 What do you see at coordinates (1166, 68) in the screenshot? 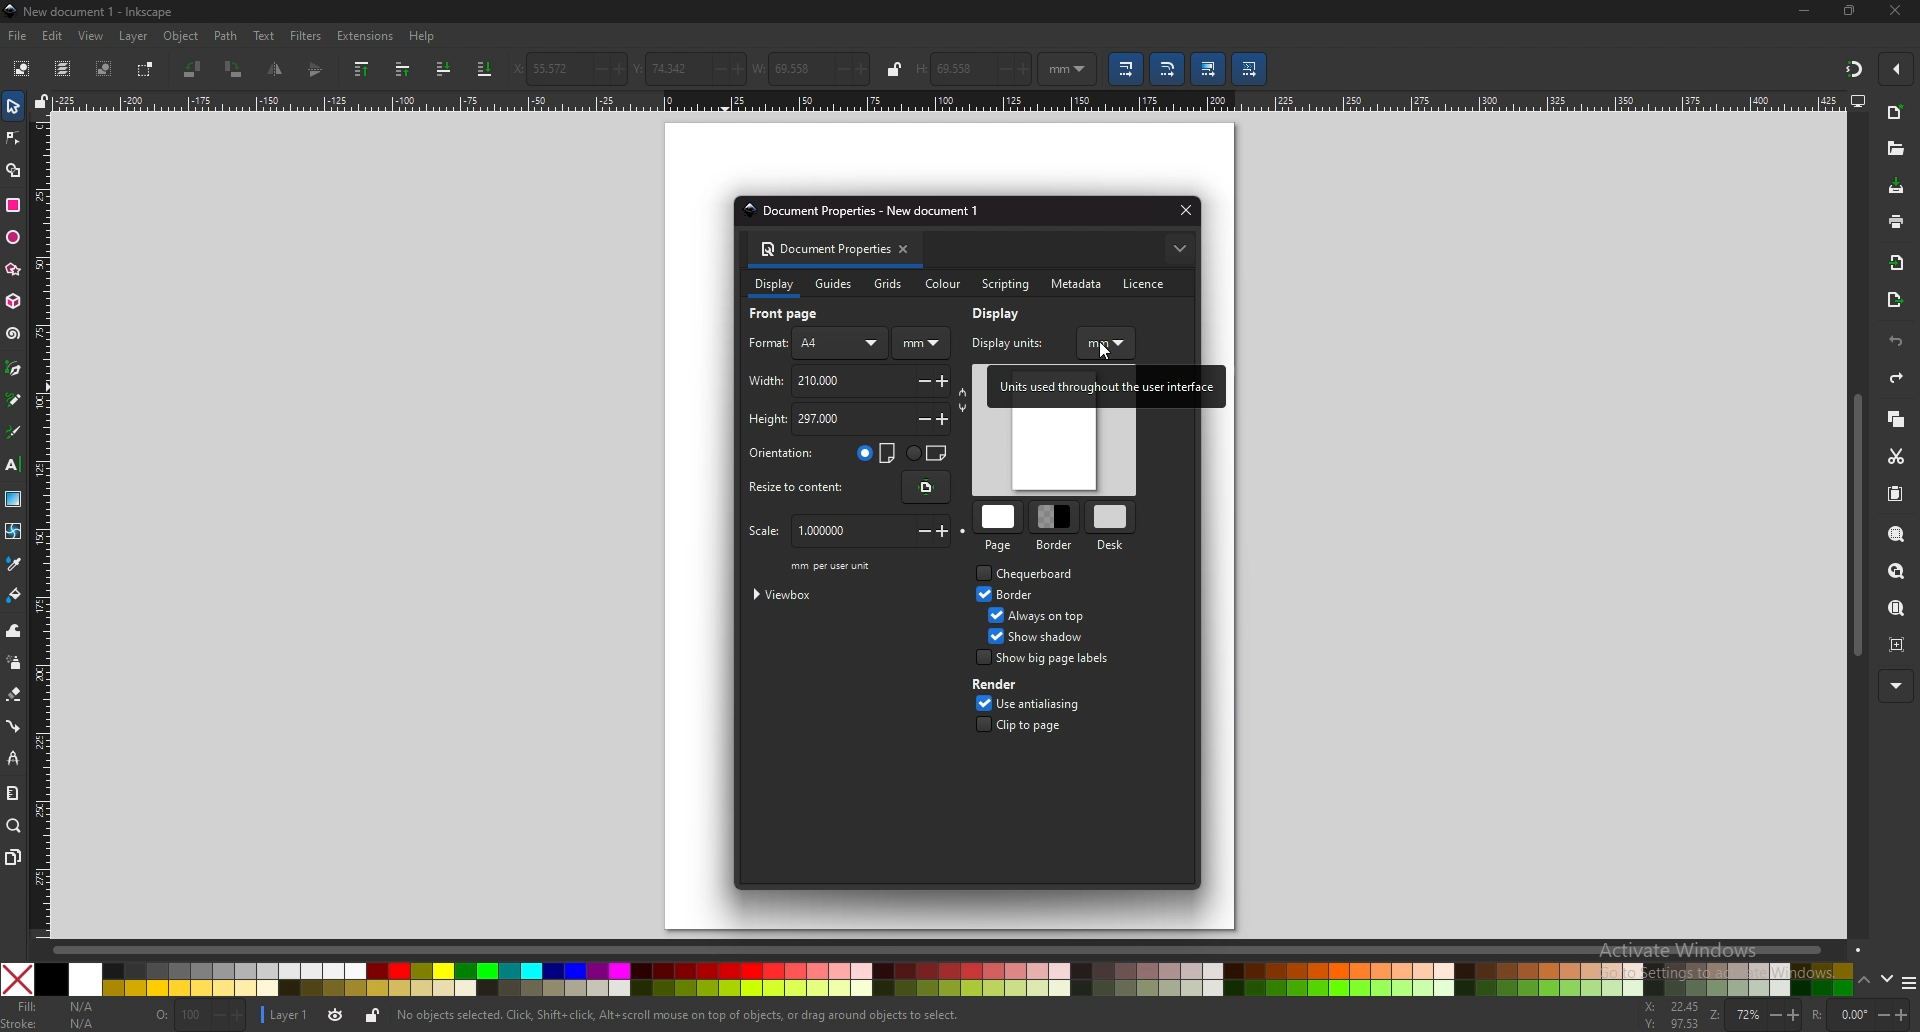
I see `scale radii` at bounding box center [1166, 68].